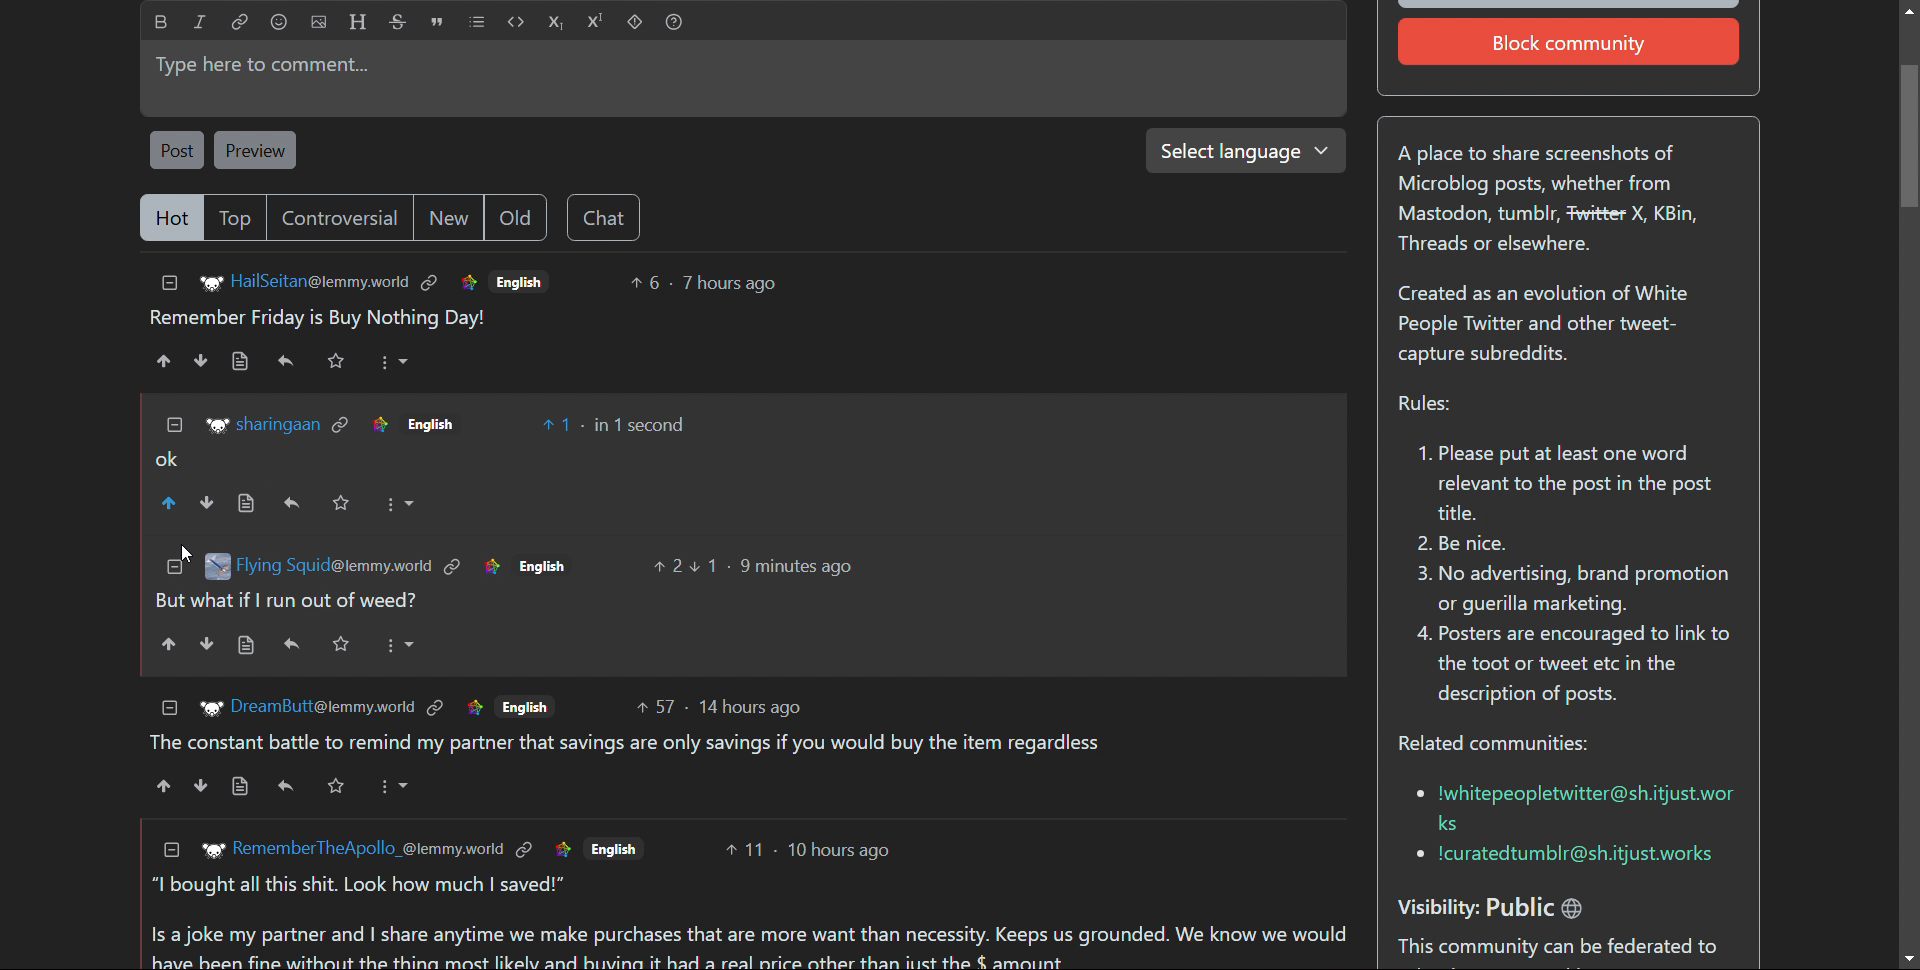 This screenshot has height=970, width=1920. What do you see at coordinates (176, 149) in the screenshot?
I see `post` at bounding box center [176, 149].